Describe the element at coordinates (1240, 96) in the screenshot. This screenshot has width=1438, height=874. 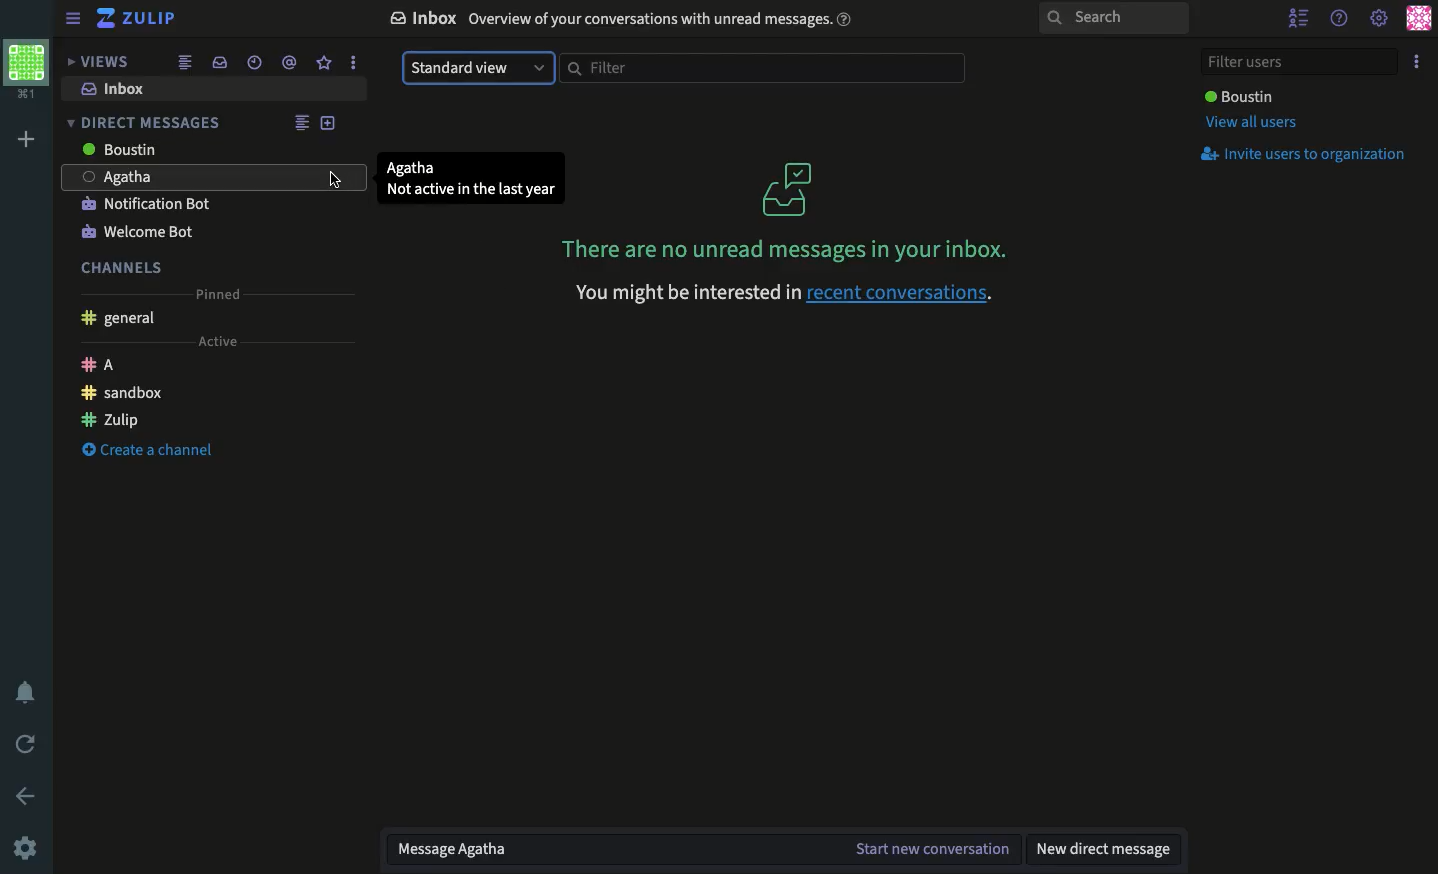
I see `User` at that location.